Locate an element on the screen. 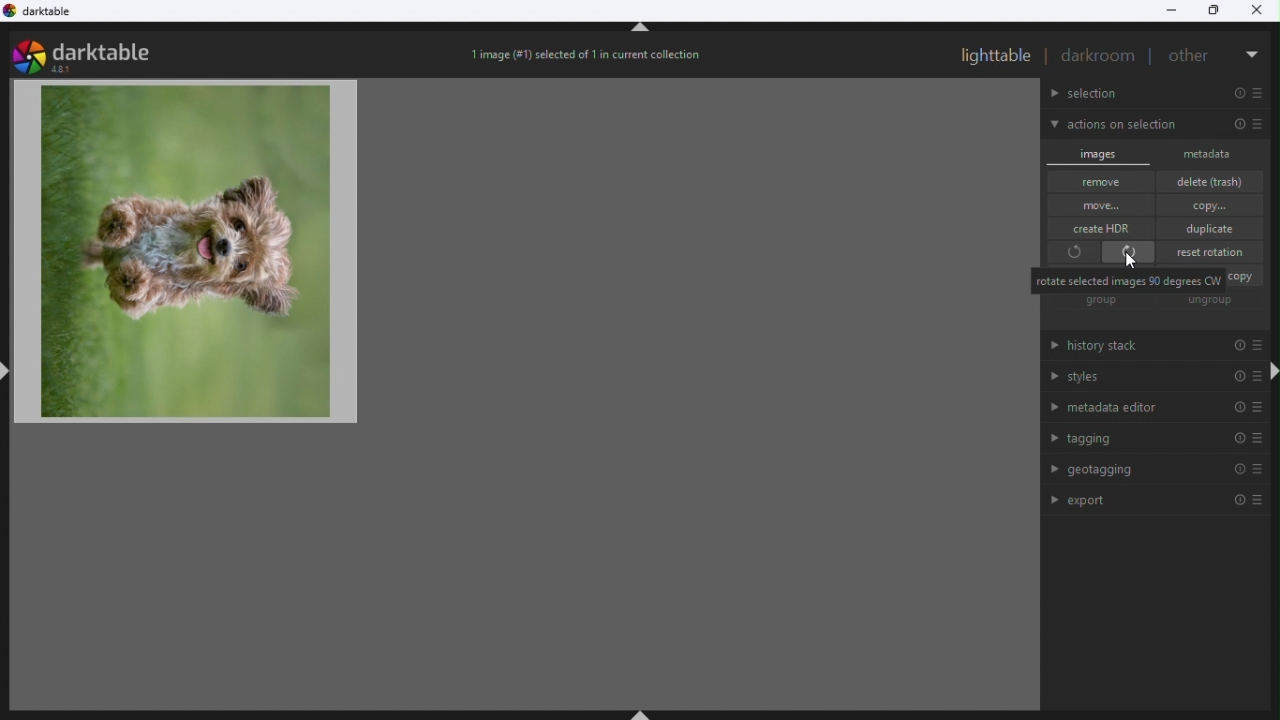  shift+ctrl+t is located at coordinates (641, 31).